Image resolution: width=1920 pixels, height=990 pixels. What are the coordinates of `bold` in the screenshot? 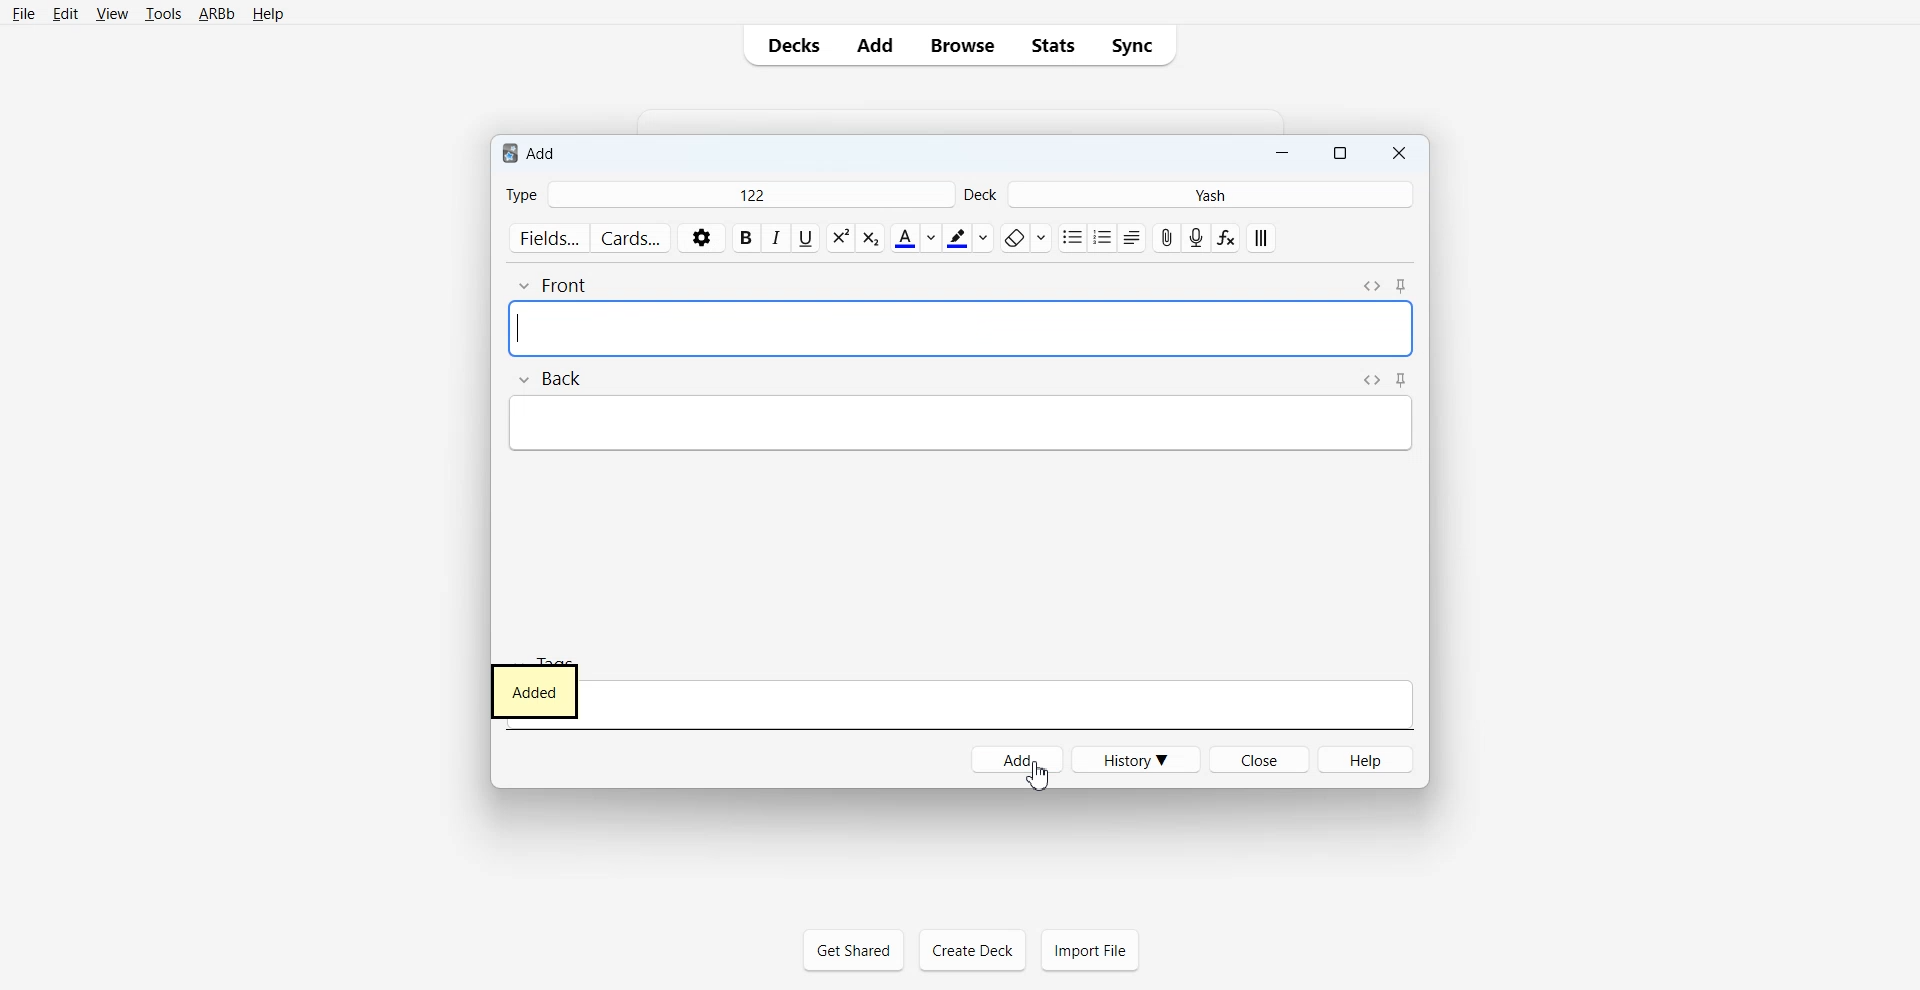 It's located at (747, 238).